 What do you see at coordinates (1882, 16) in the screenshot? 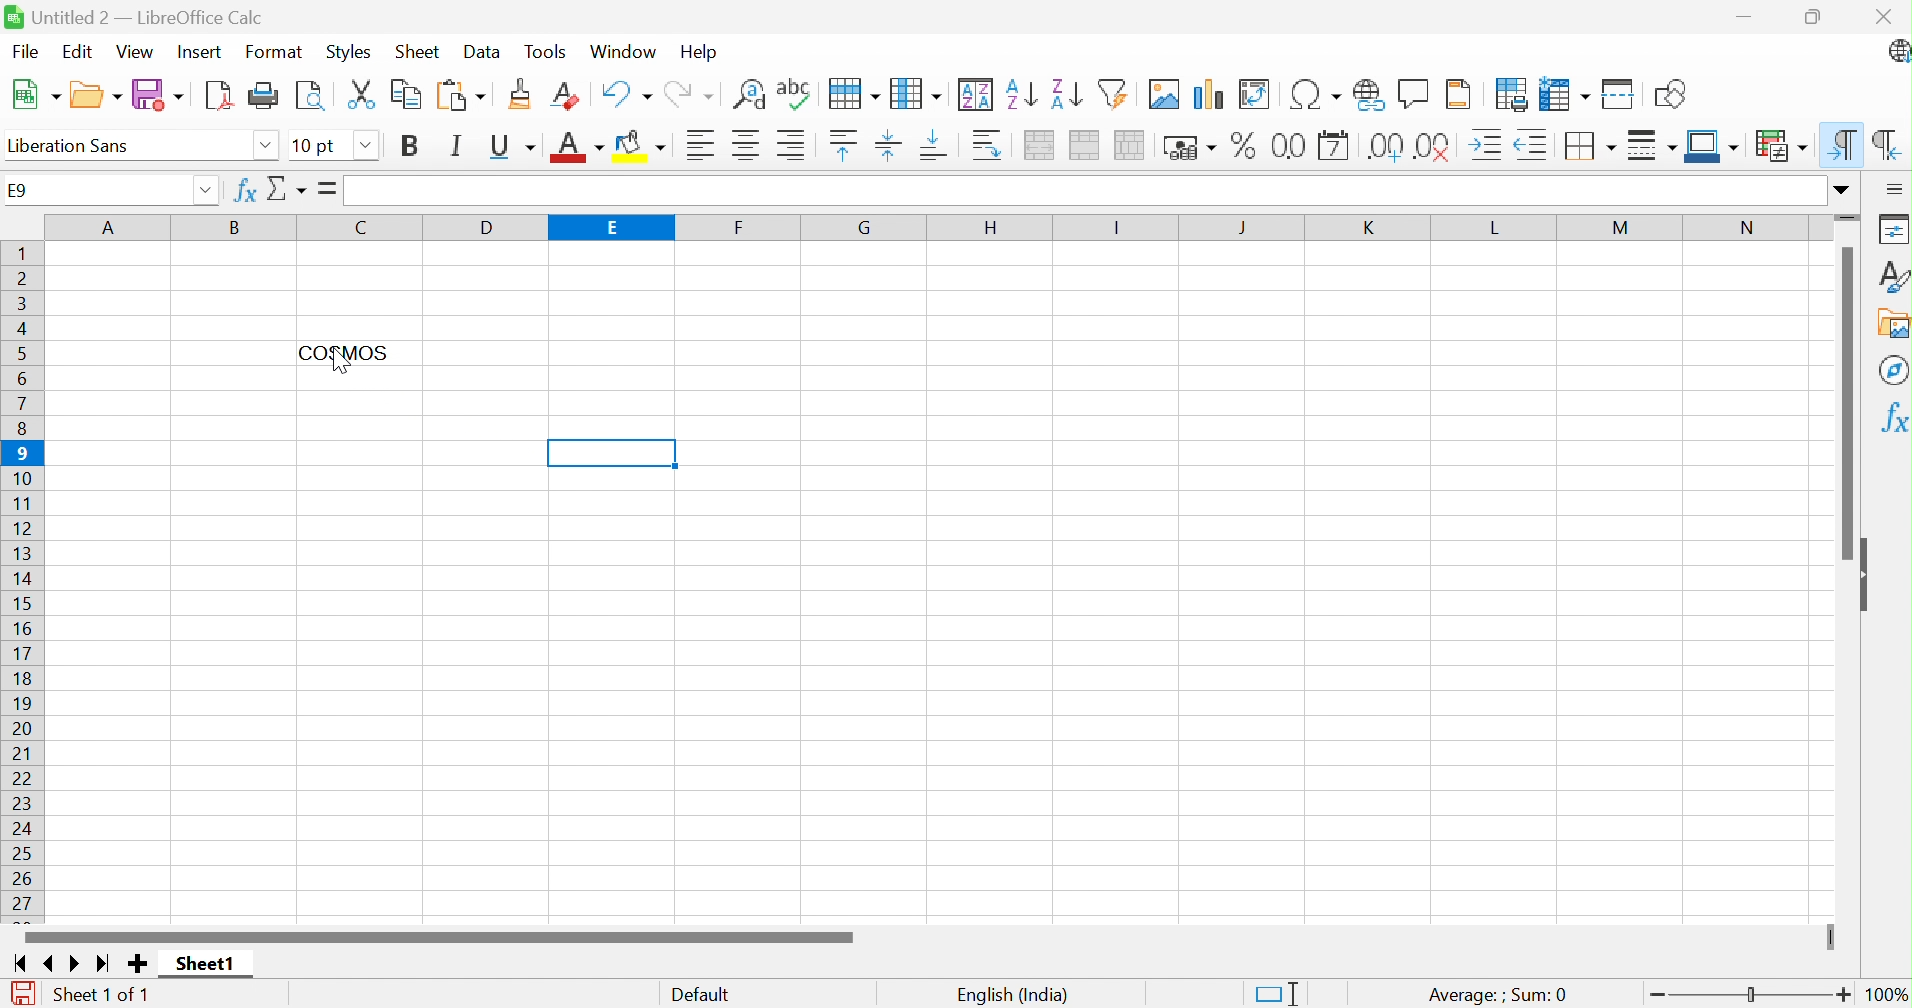
I see `Close` at bounding box center [1882, 16].